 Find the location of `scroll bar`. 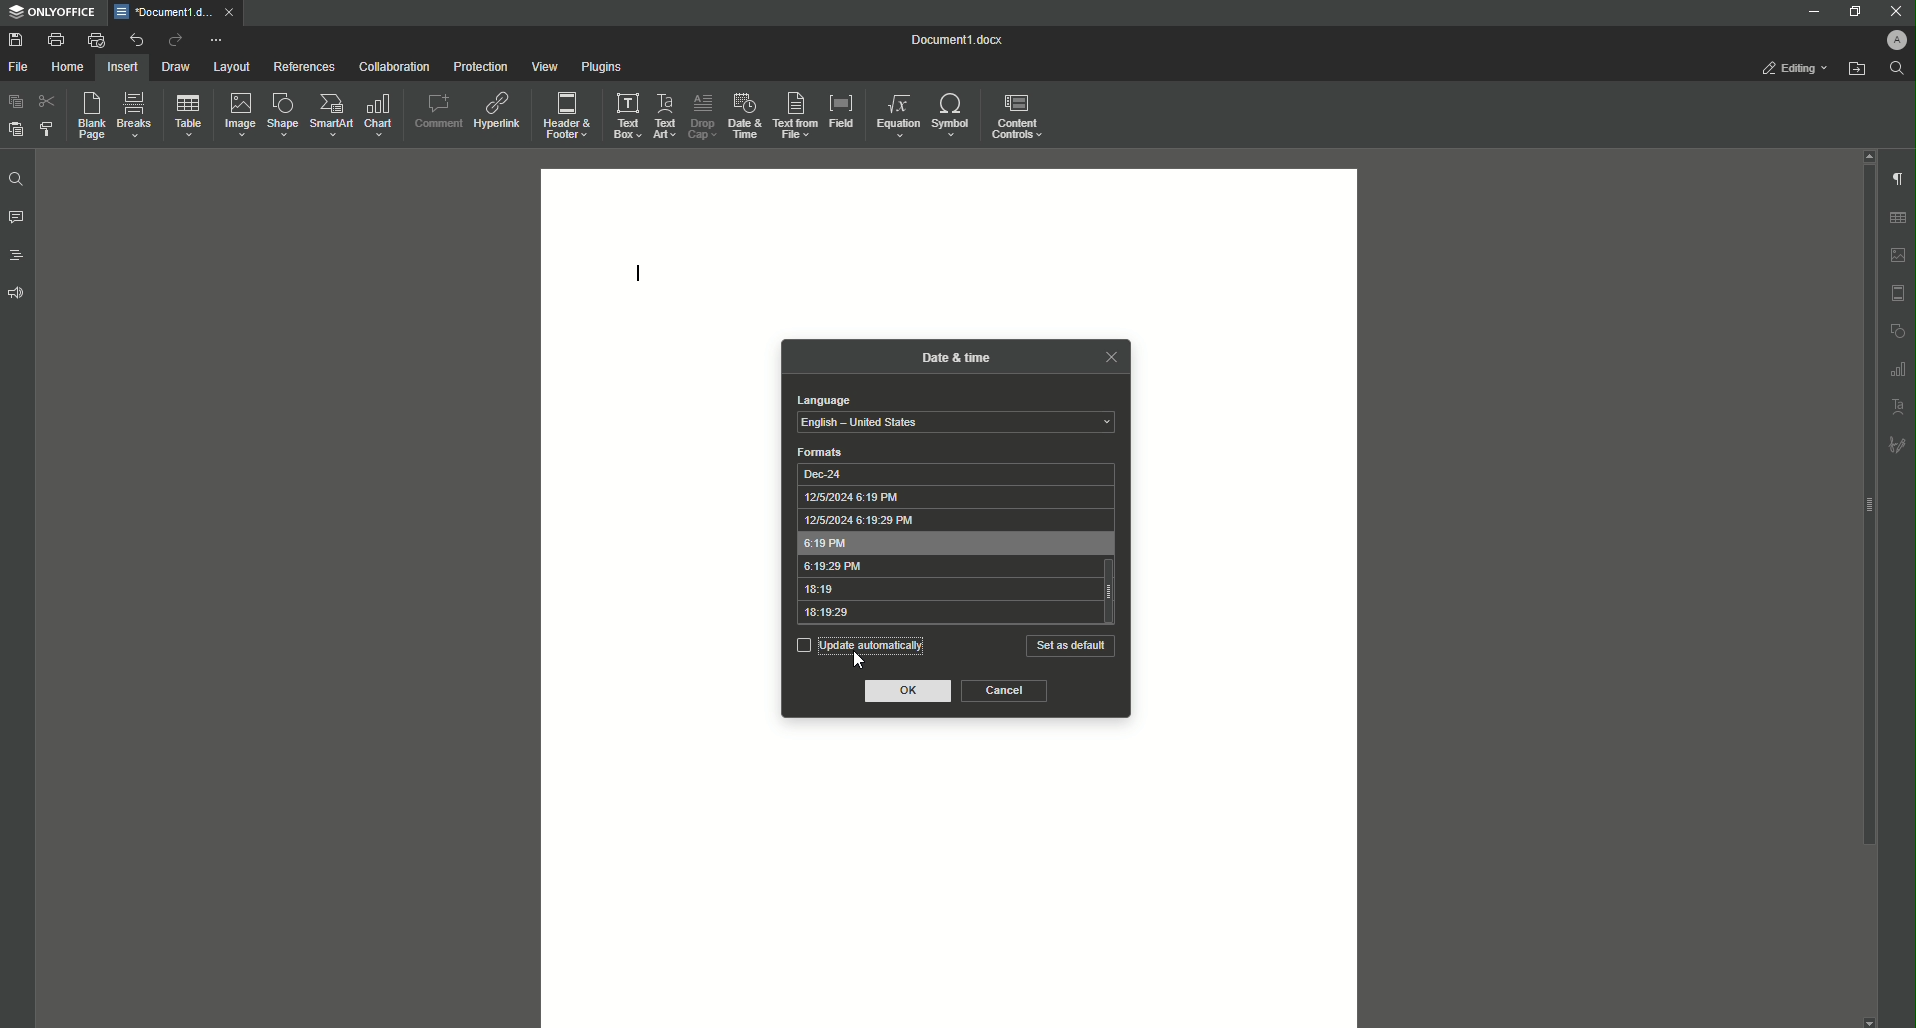

scroll bar is located at coordinates (1865, 506).